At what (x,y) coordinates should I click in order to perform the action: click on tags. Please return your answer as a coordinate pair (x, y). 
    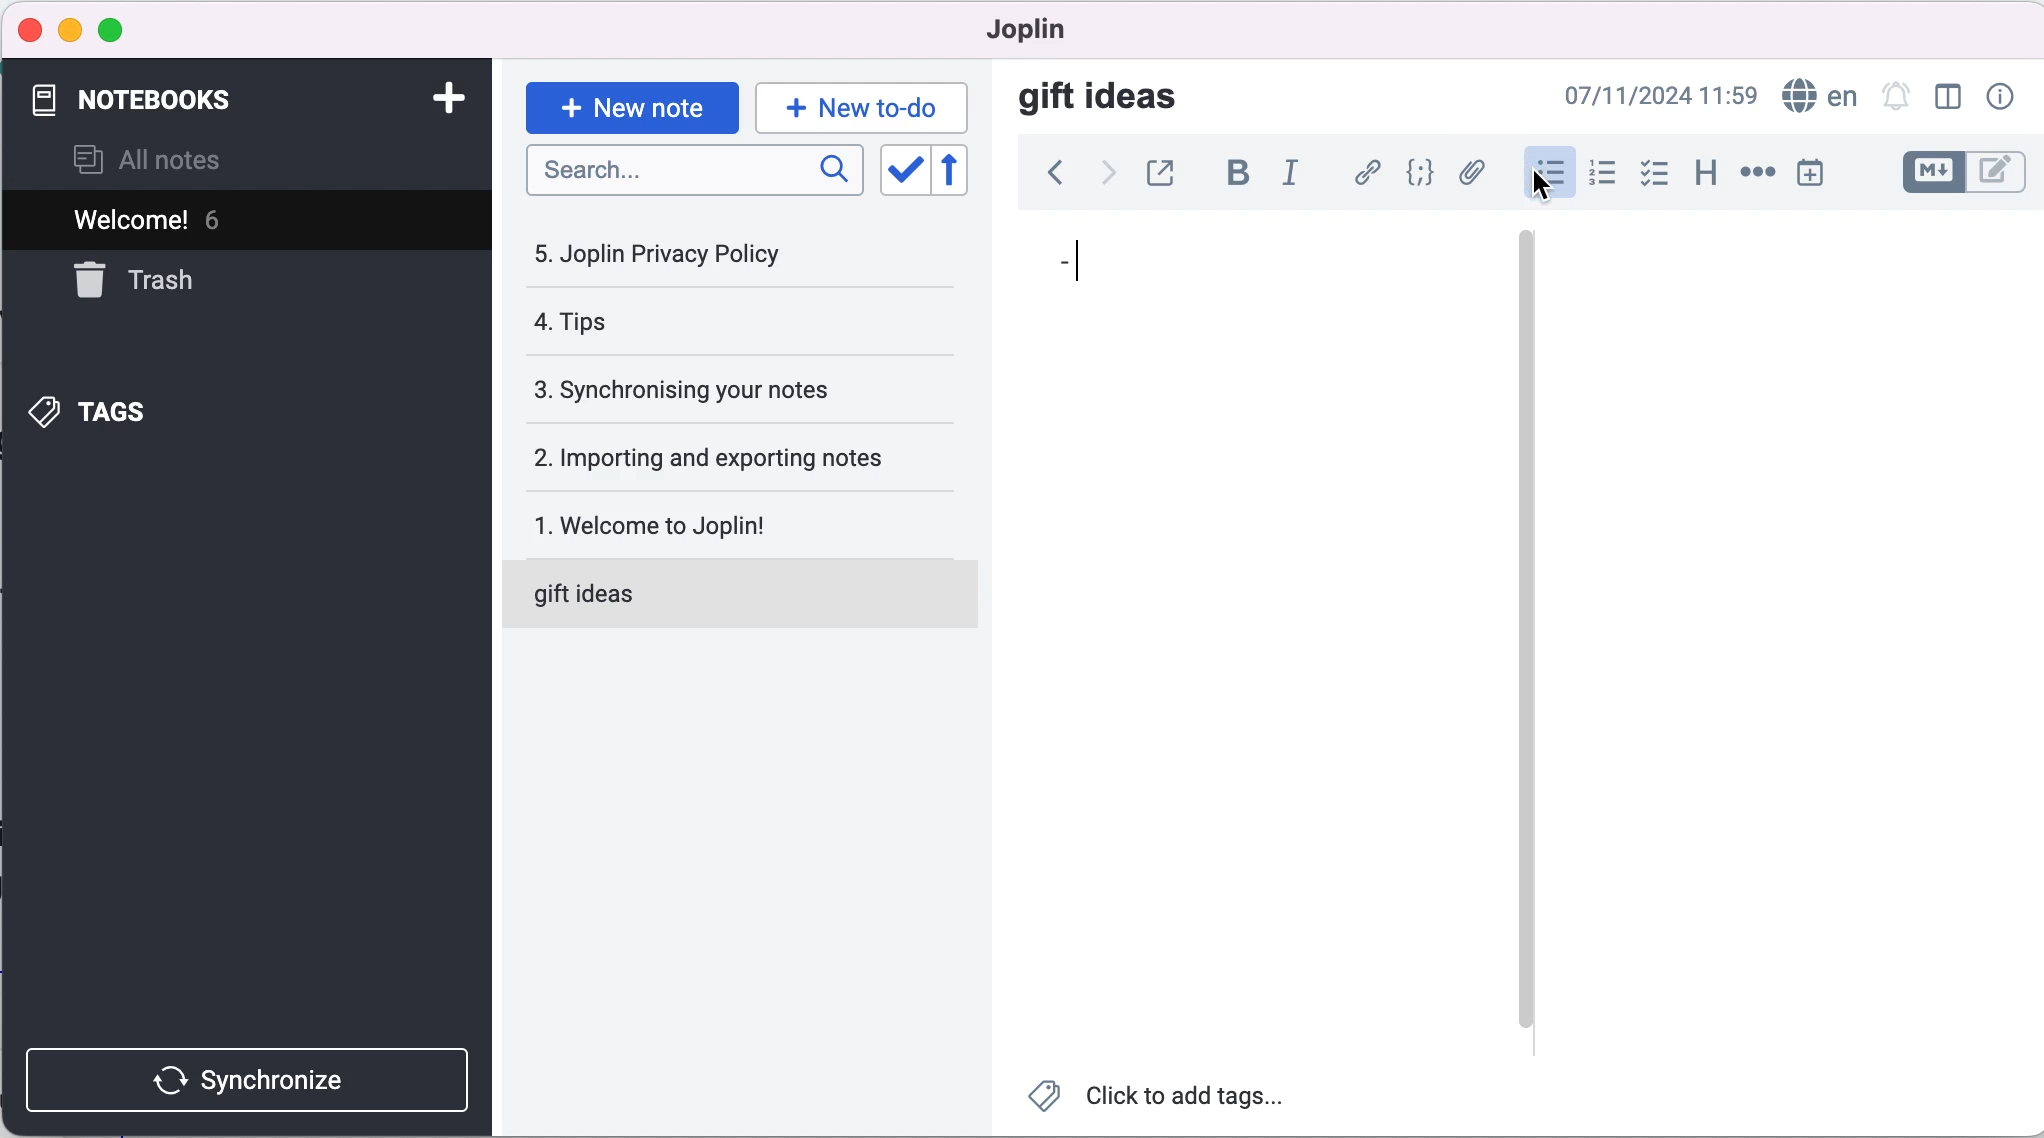
    Looking at the image, I should click on (109, 410).